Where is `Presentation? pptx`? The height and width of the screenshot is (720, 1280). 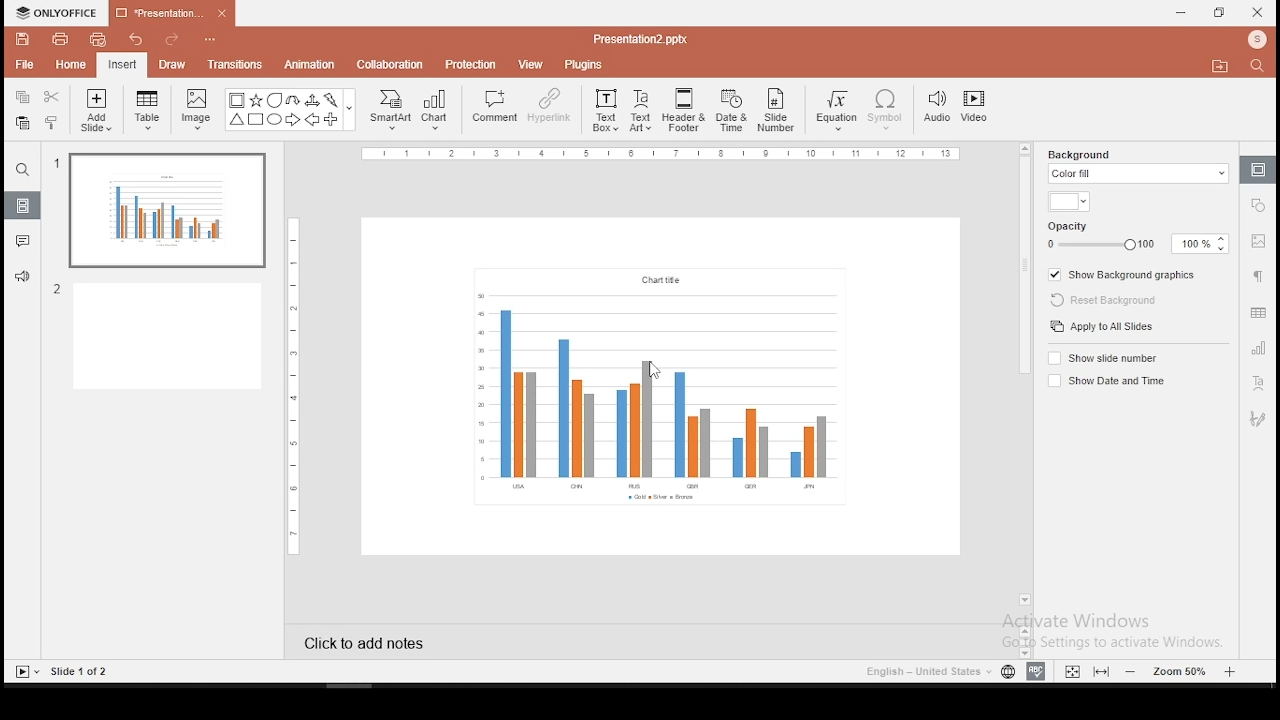
Presentation? pptx is located at coordinates (638, 39).